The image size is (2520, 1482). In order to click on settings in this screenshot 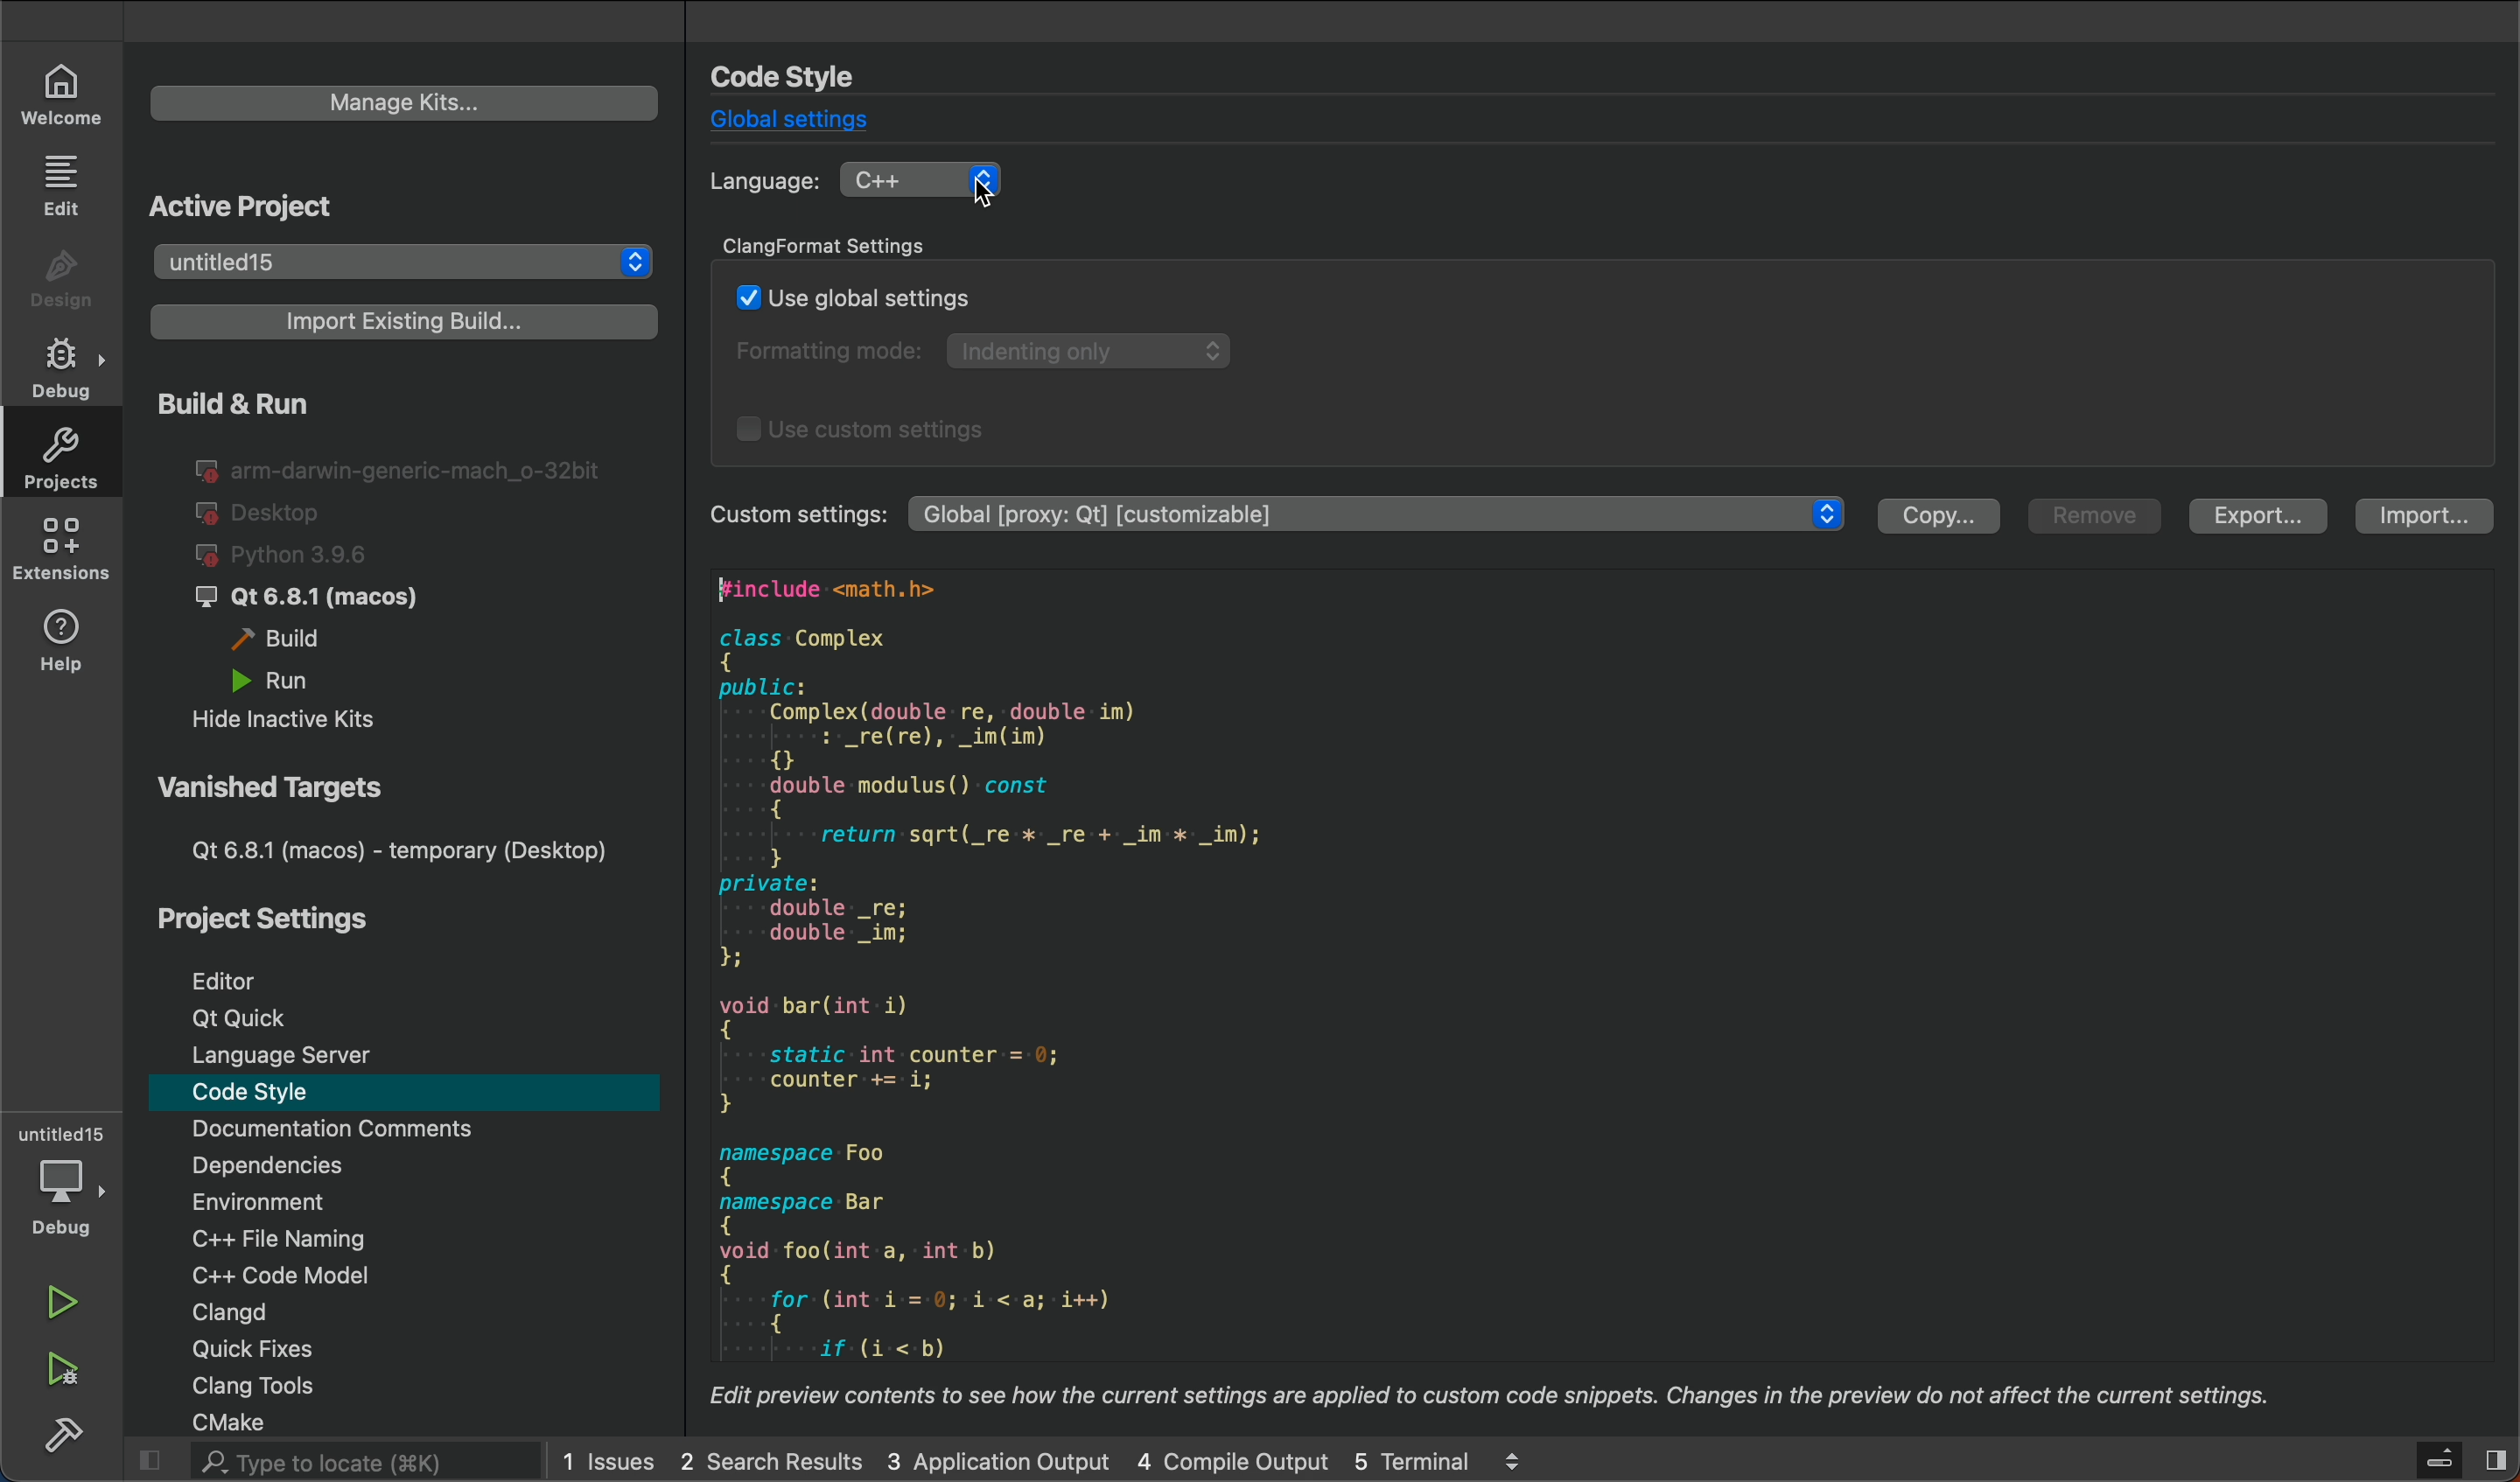, I will do `click(1382, 516)`.